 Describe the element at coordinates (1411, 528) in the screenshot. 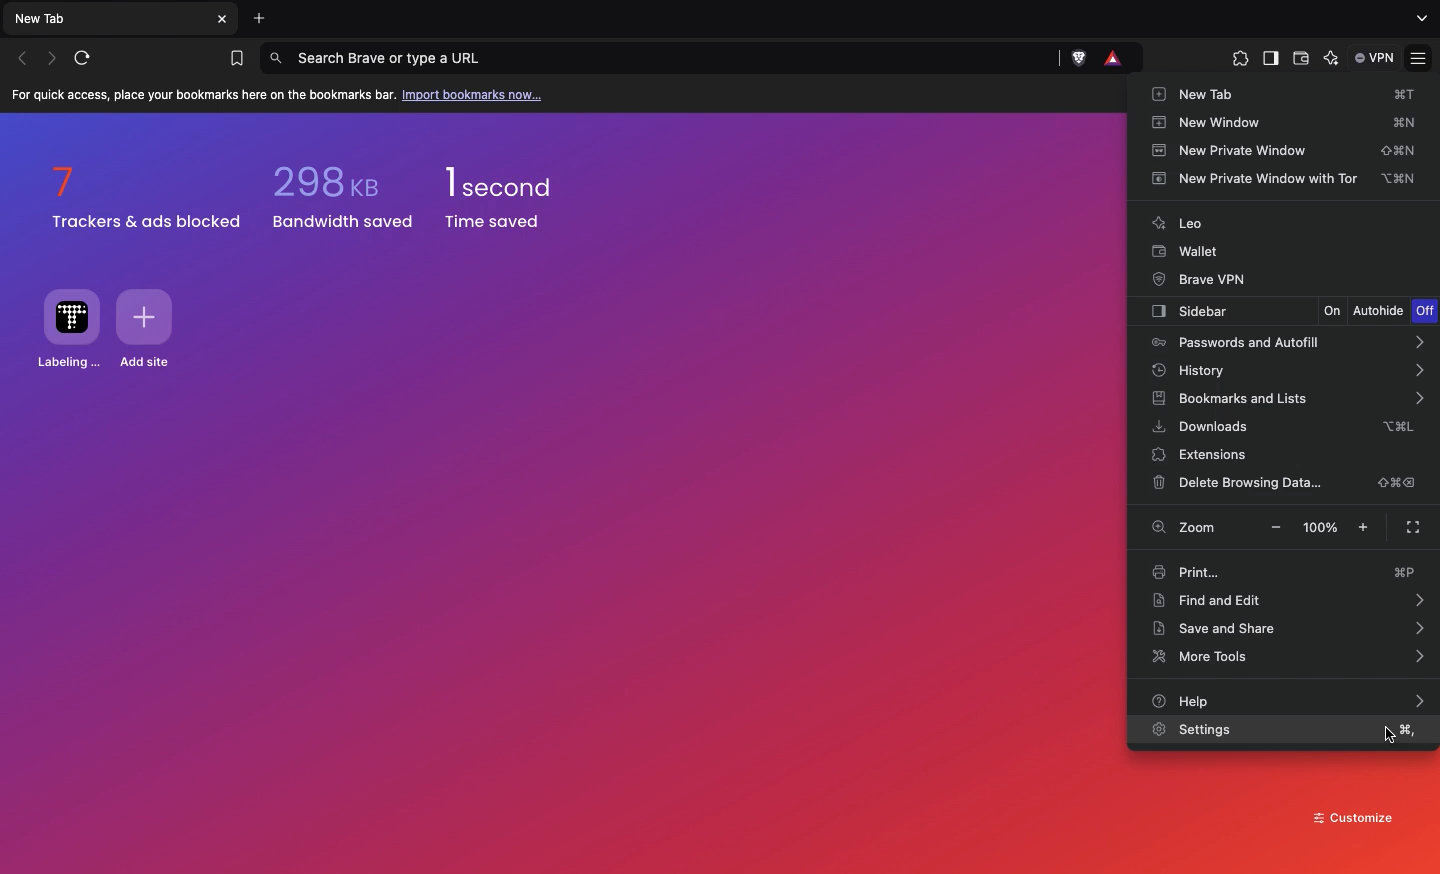

I see `Full screen` at that location.